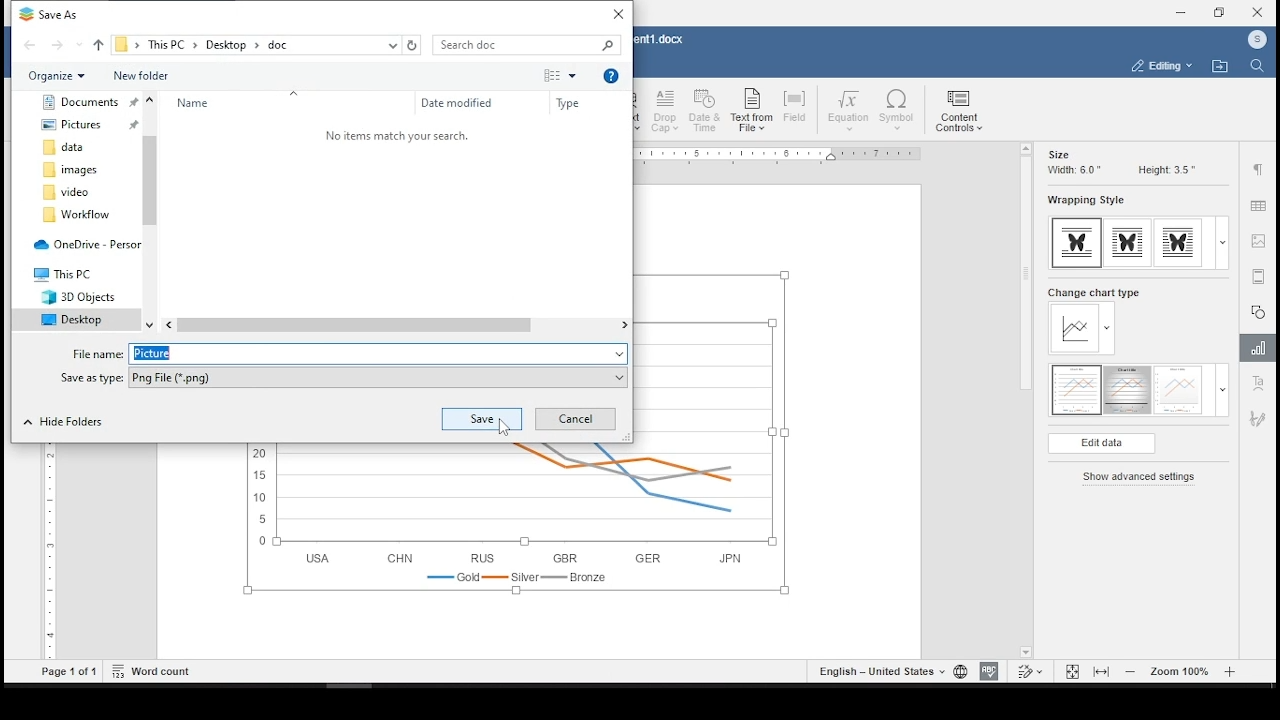 Image resolution: width=1280 pixels, height=720 pixels. Describe the element at coordinates (1166, 170) in the screenshot. I see `height` at that location.